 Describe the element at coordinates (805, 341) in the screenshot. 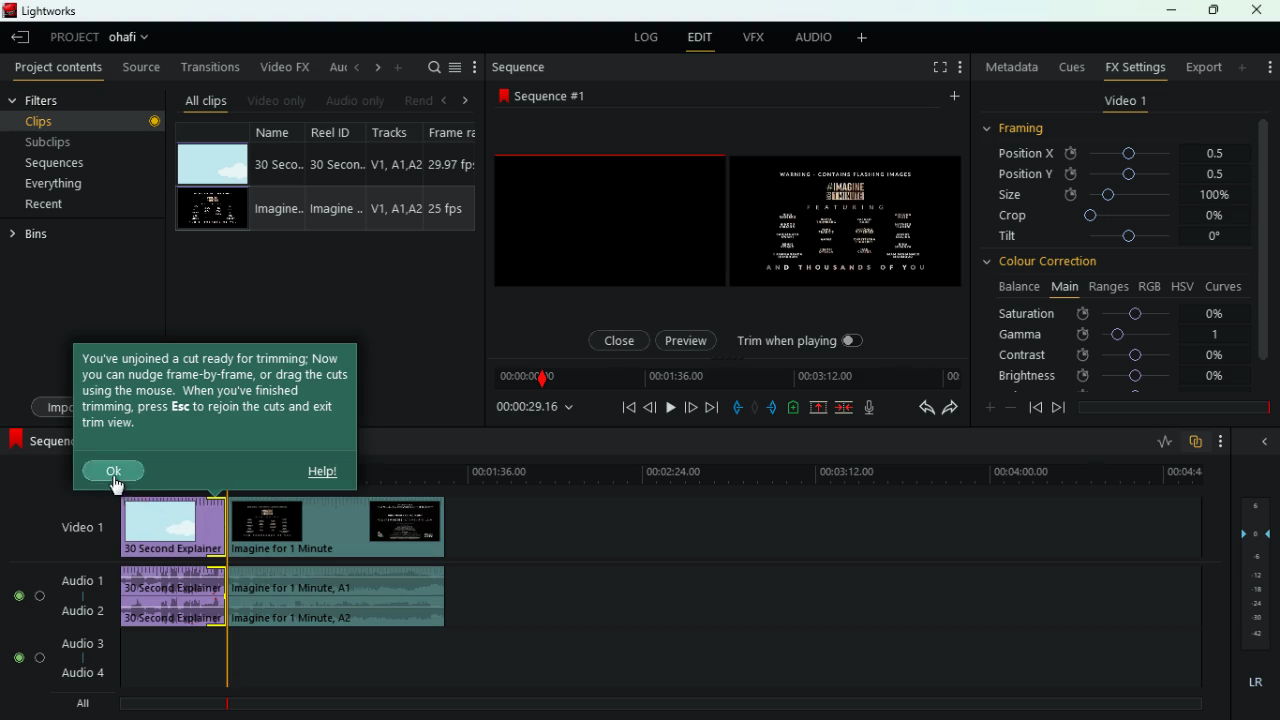

I see `trim when playing` at that location.